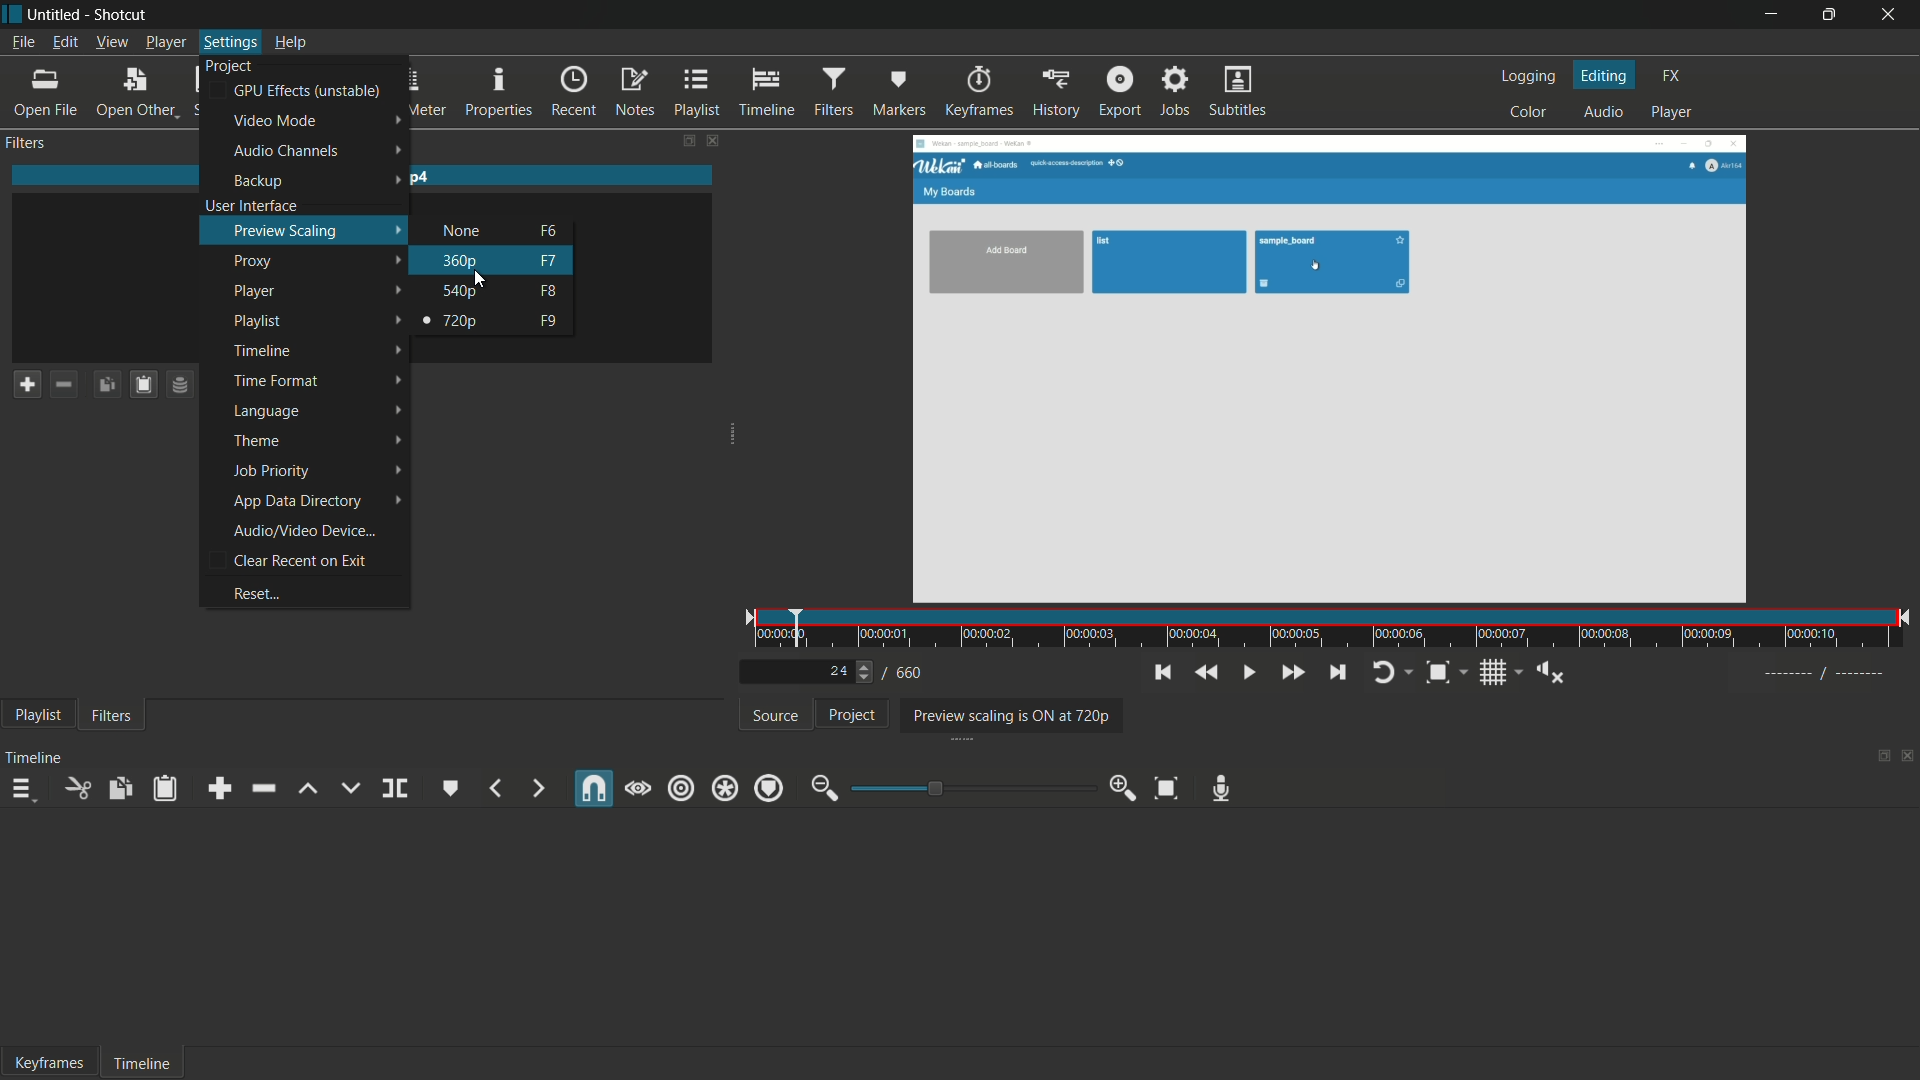 The height and width of the screenshot is (1080, 1920). What do you see at coordinates (448, 787) in the screenshot?
I see `create or edit marker` at bounding box center [448, 787].